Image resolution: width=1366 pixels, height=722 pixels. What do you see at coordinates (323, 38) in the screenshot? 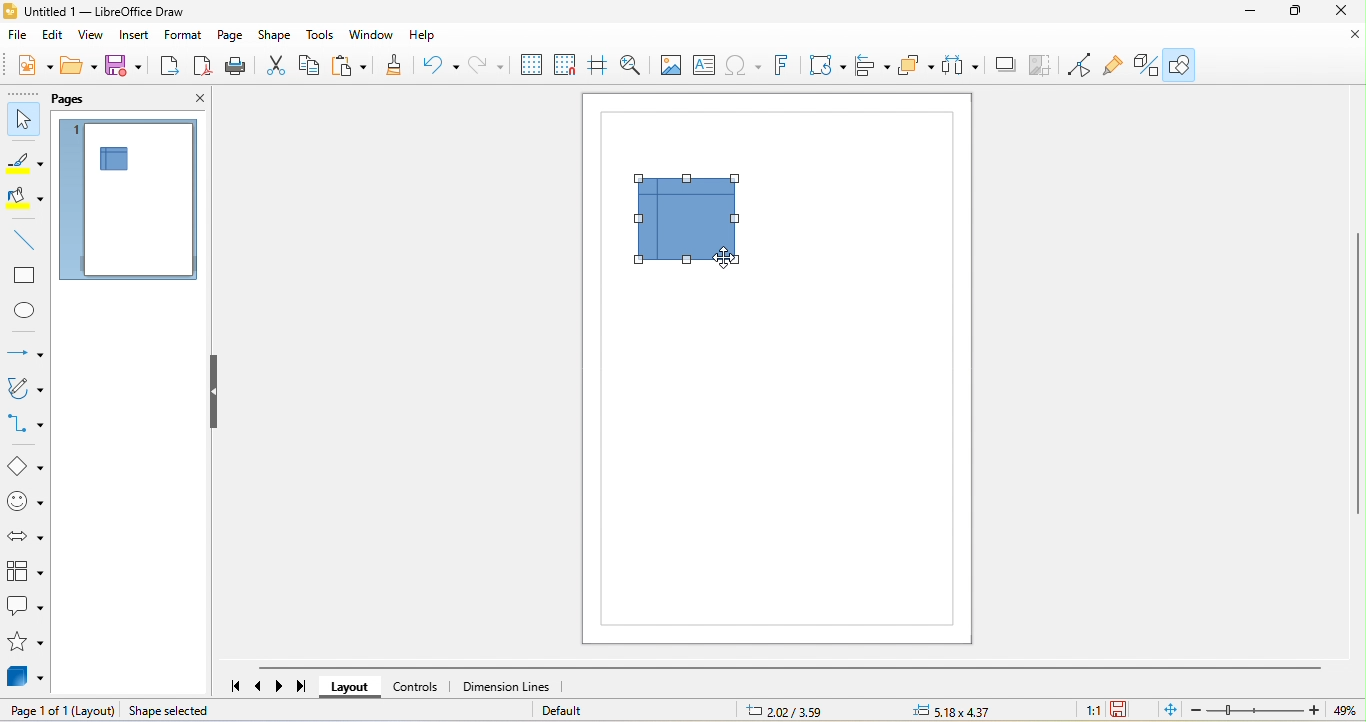
I see `tools` at bounding box center [323, 38].